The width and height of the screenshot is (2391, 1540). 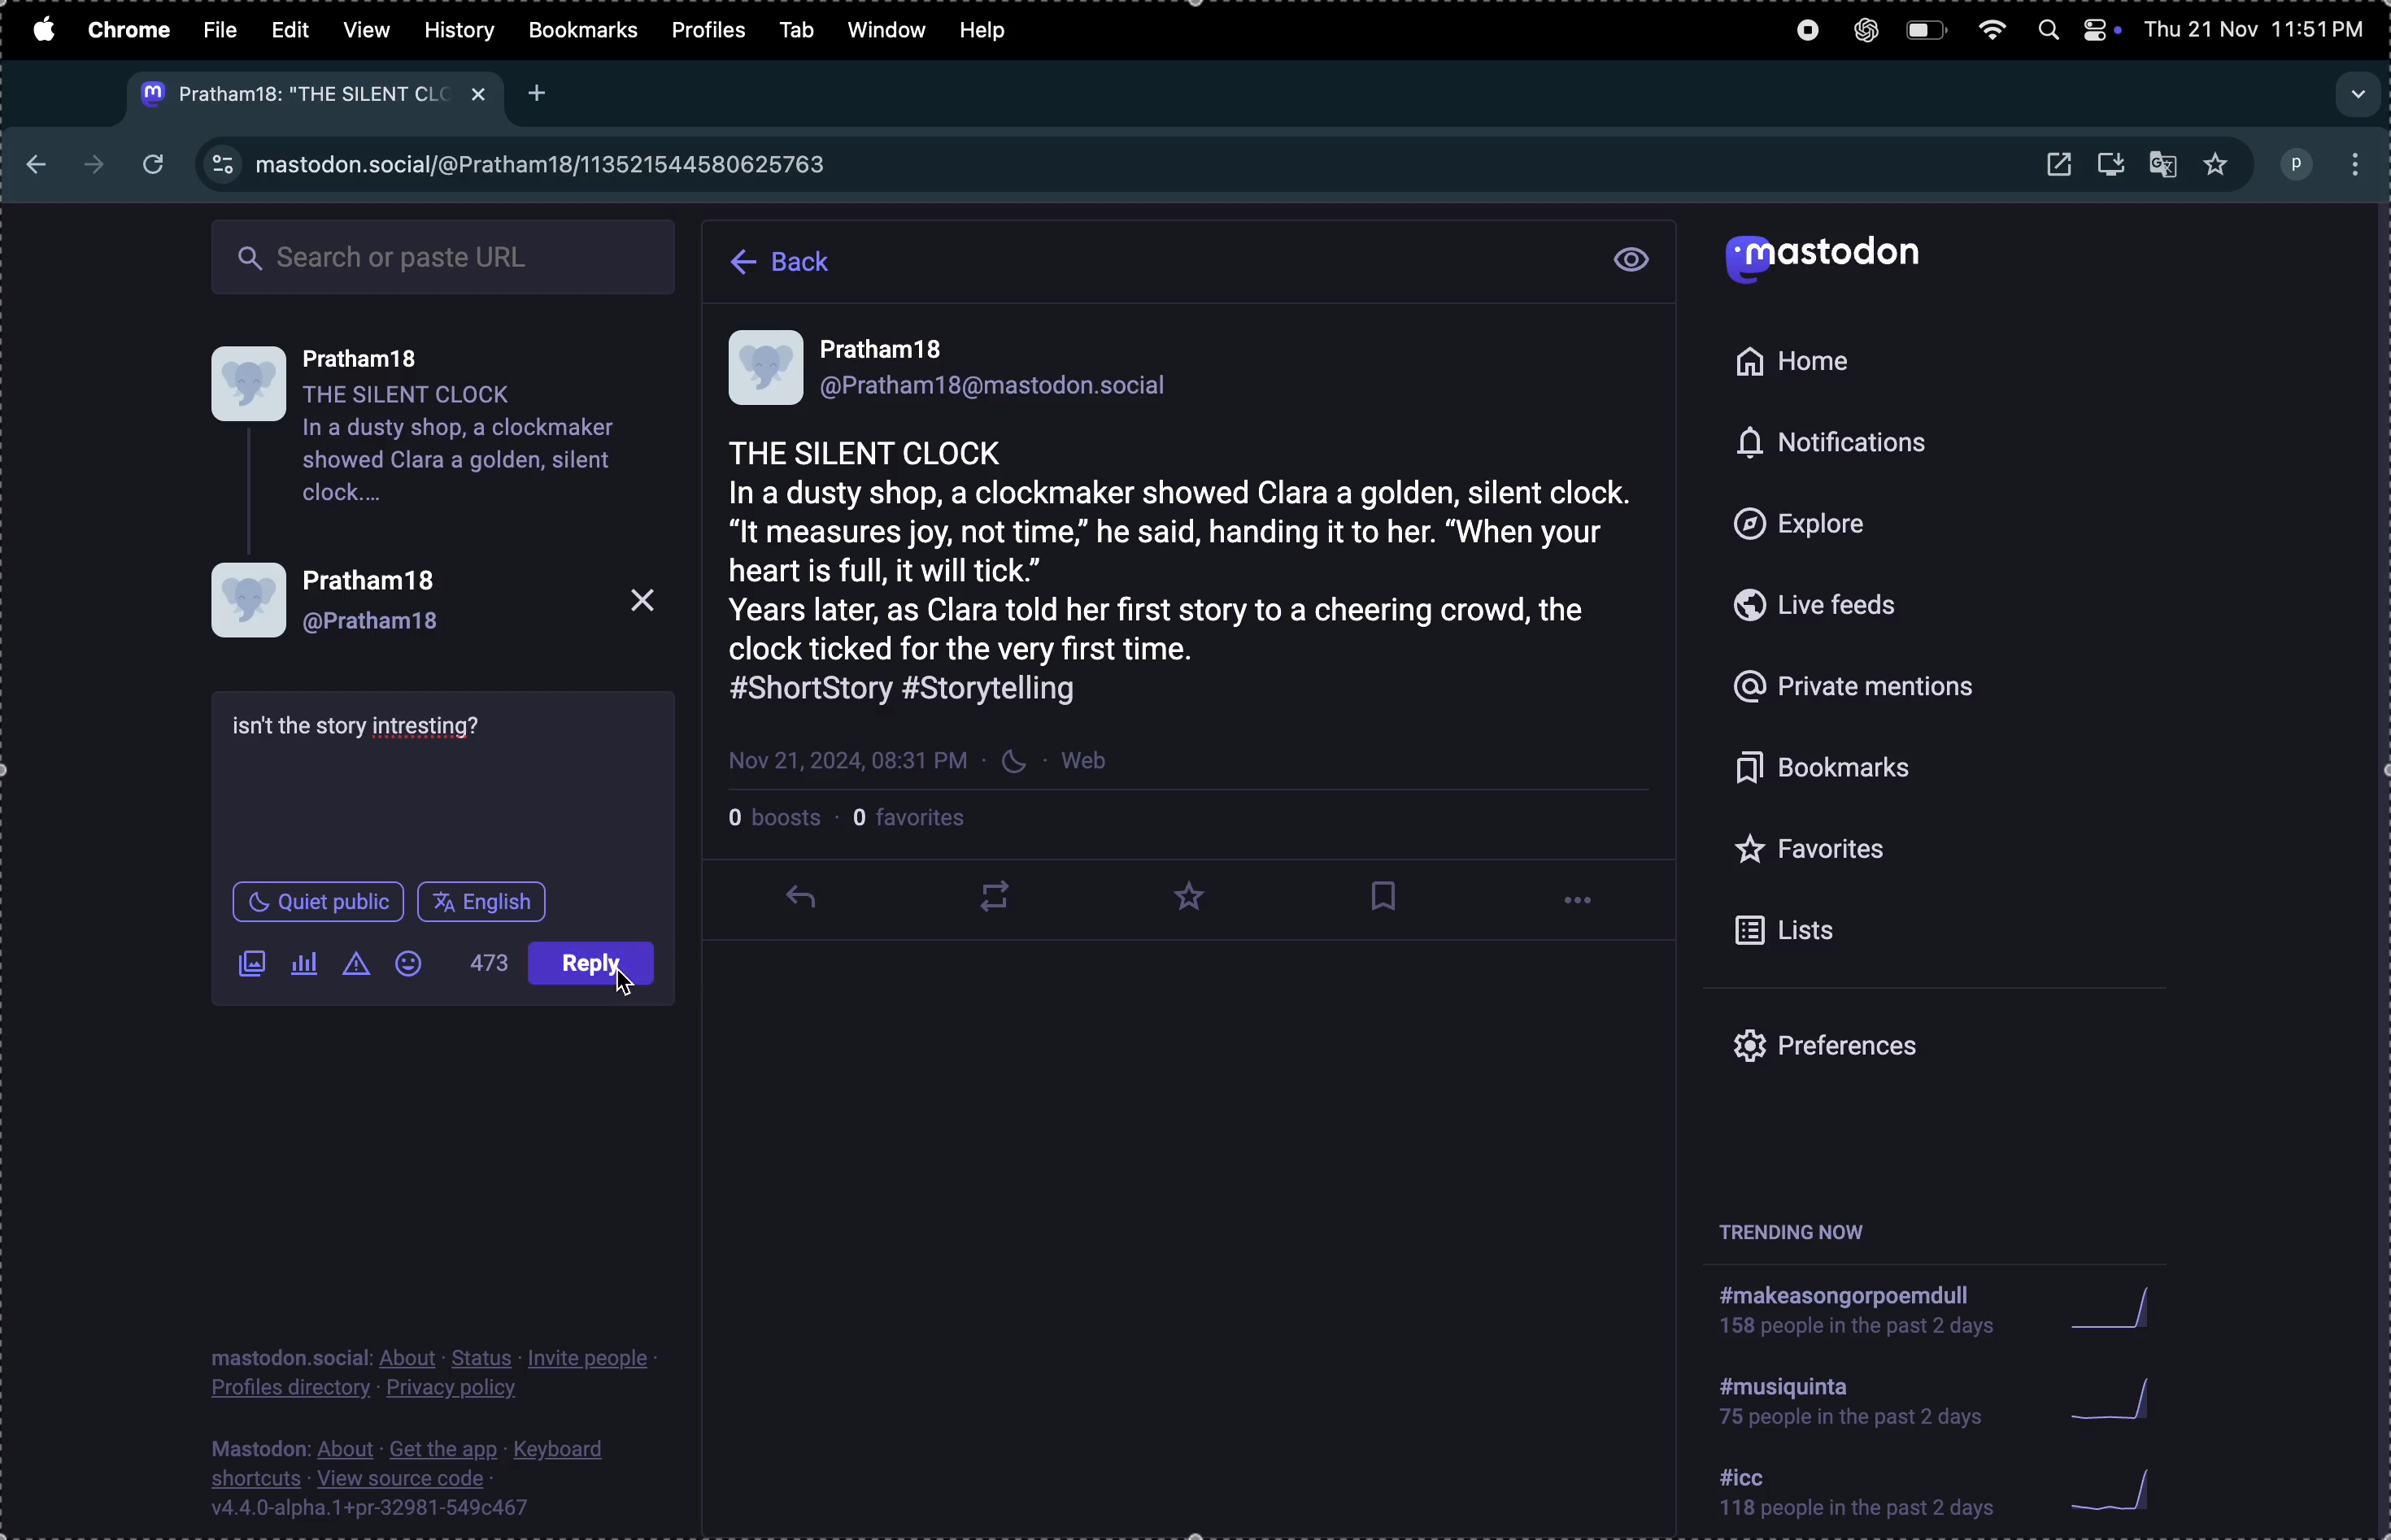 I want to click on view site information, so click(x=223, y=167).